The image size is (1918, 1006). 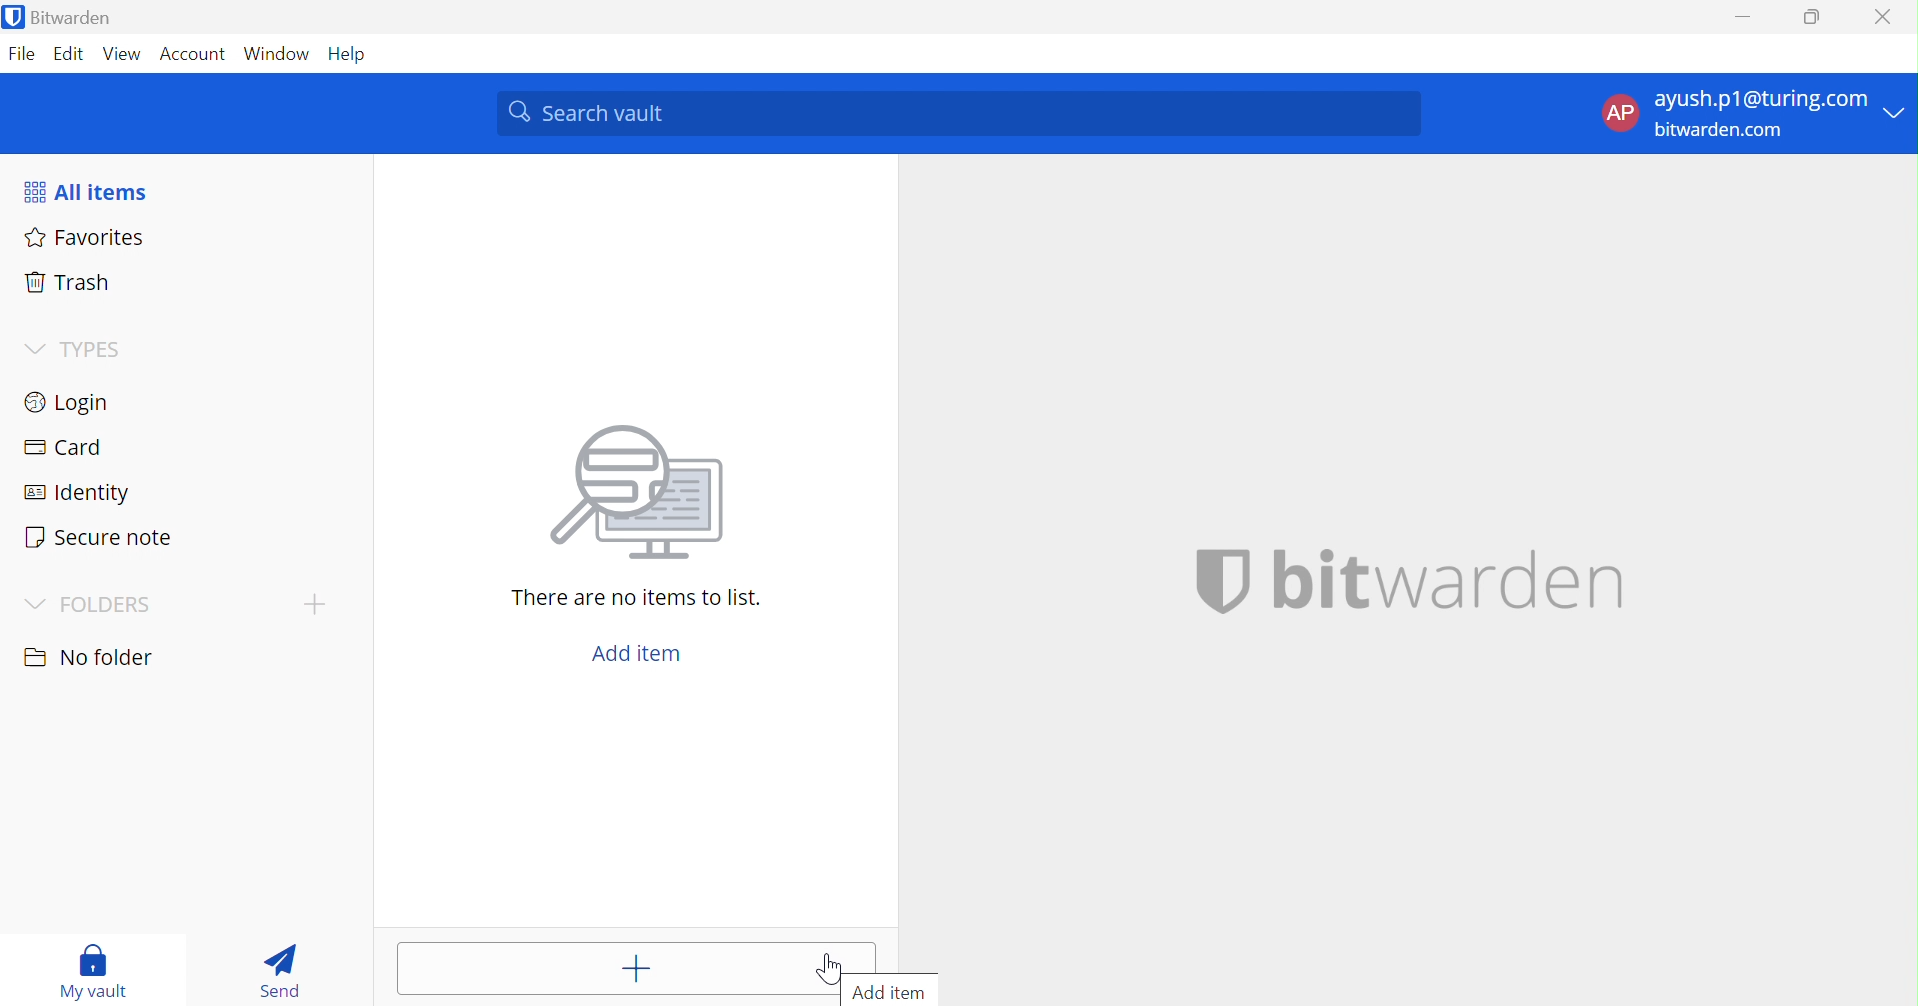 What do you see at coordinates (66, 282) in the screenshot?
I see `Trash` at bounding box center [66, 282].